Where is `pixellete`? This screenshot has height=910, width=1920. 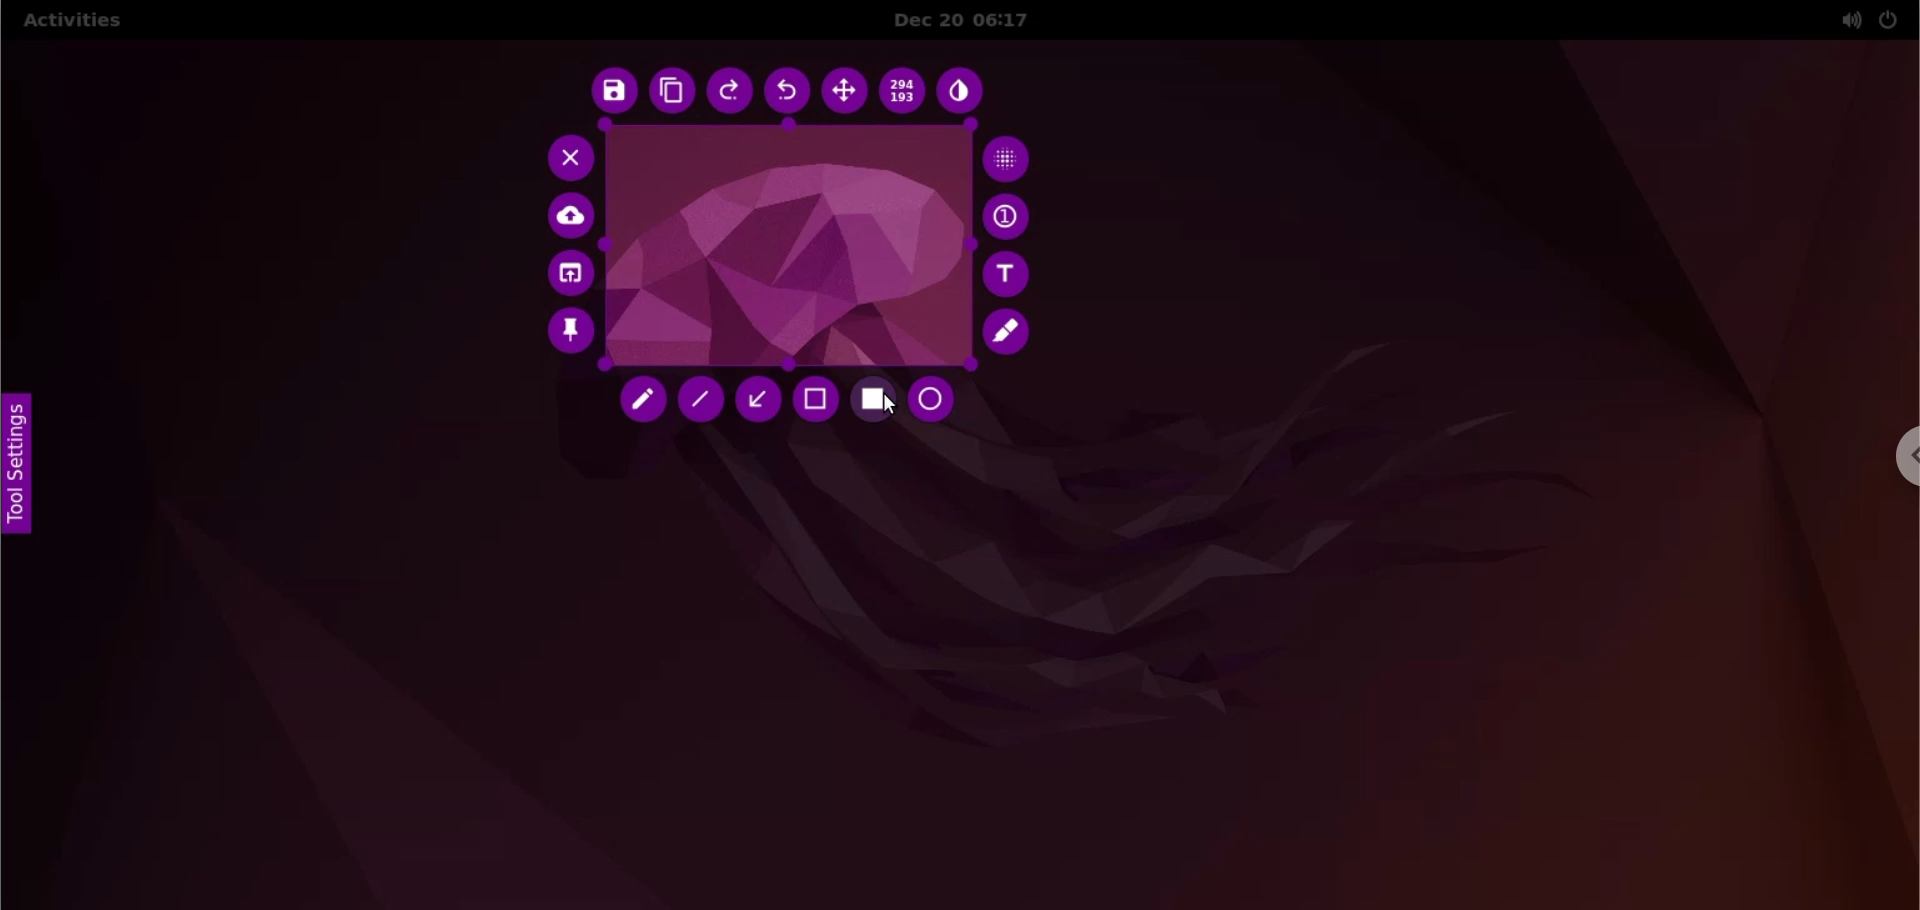
pixellete is located at coordinates (1007, 157).